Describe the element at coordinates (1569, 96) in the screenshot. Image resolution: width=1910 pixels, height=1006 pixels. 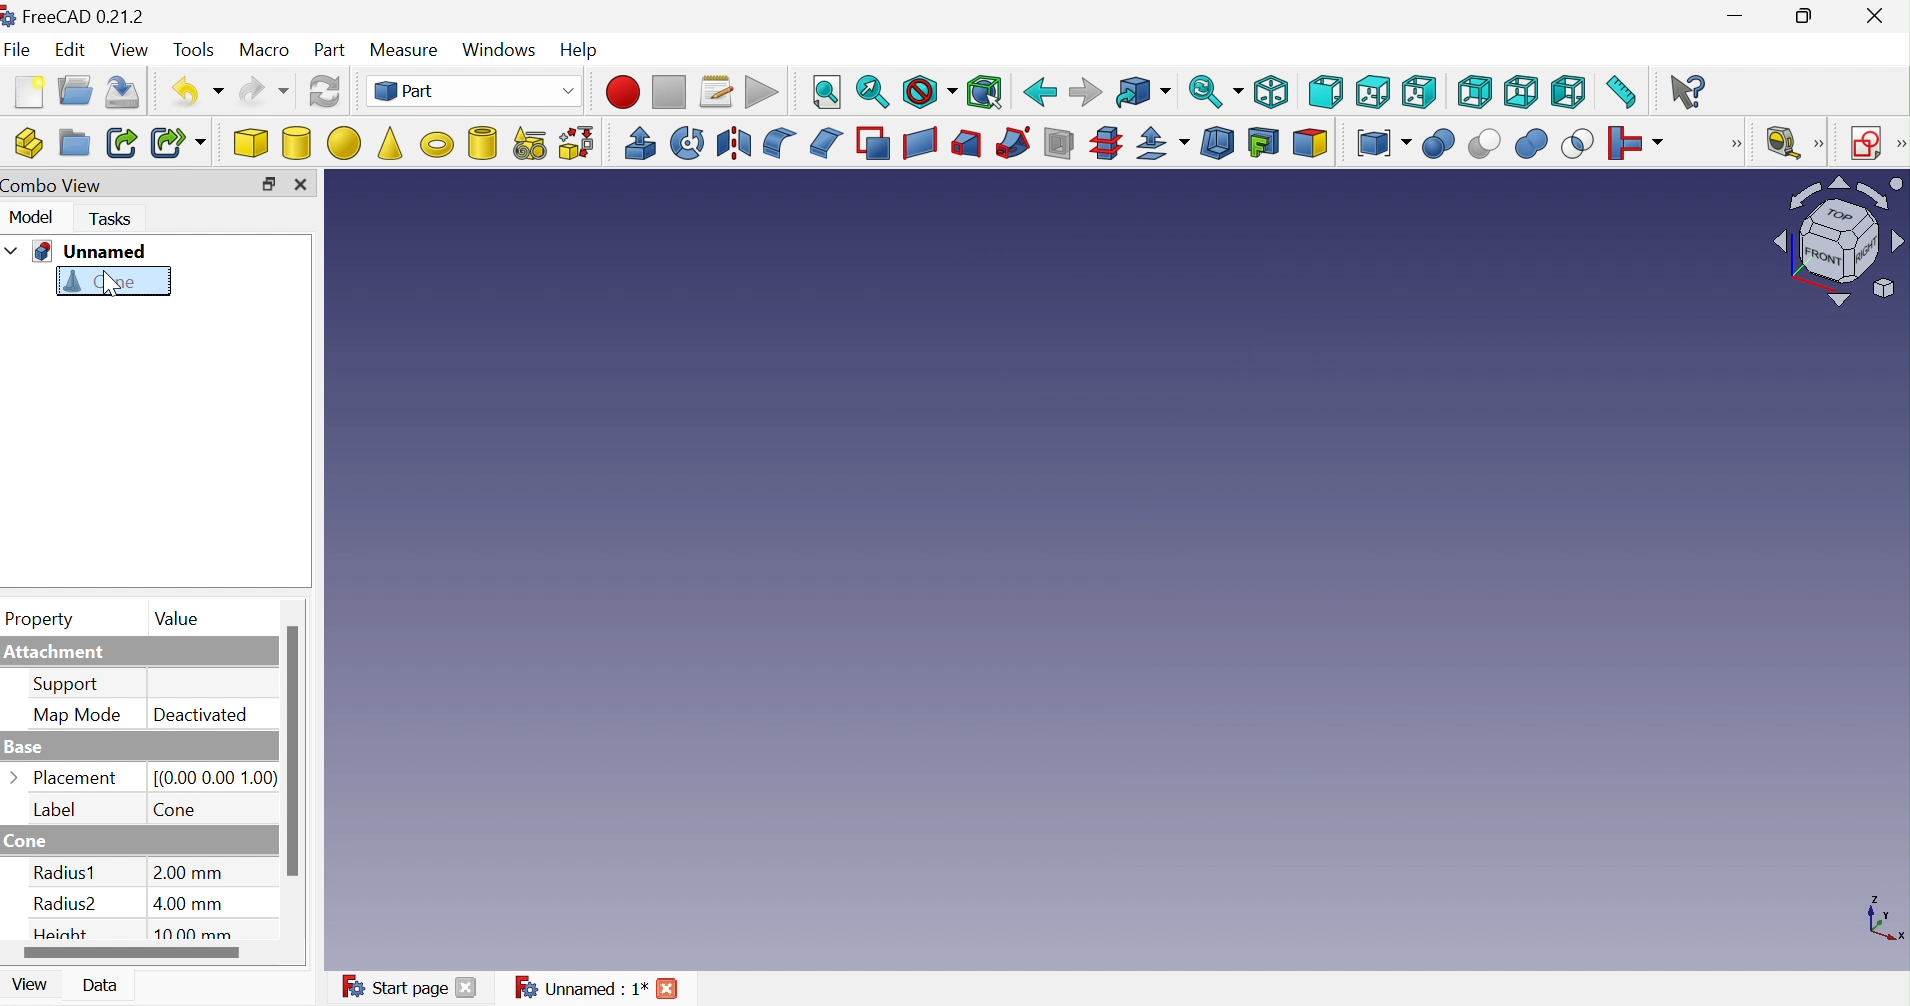
I see `Left` at that location.